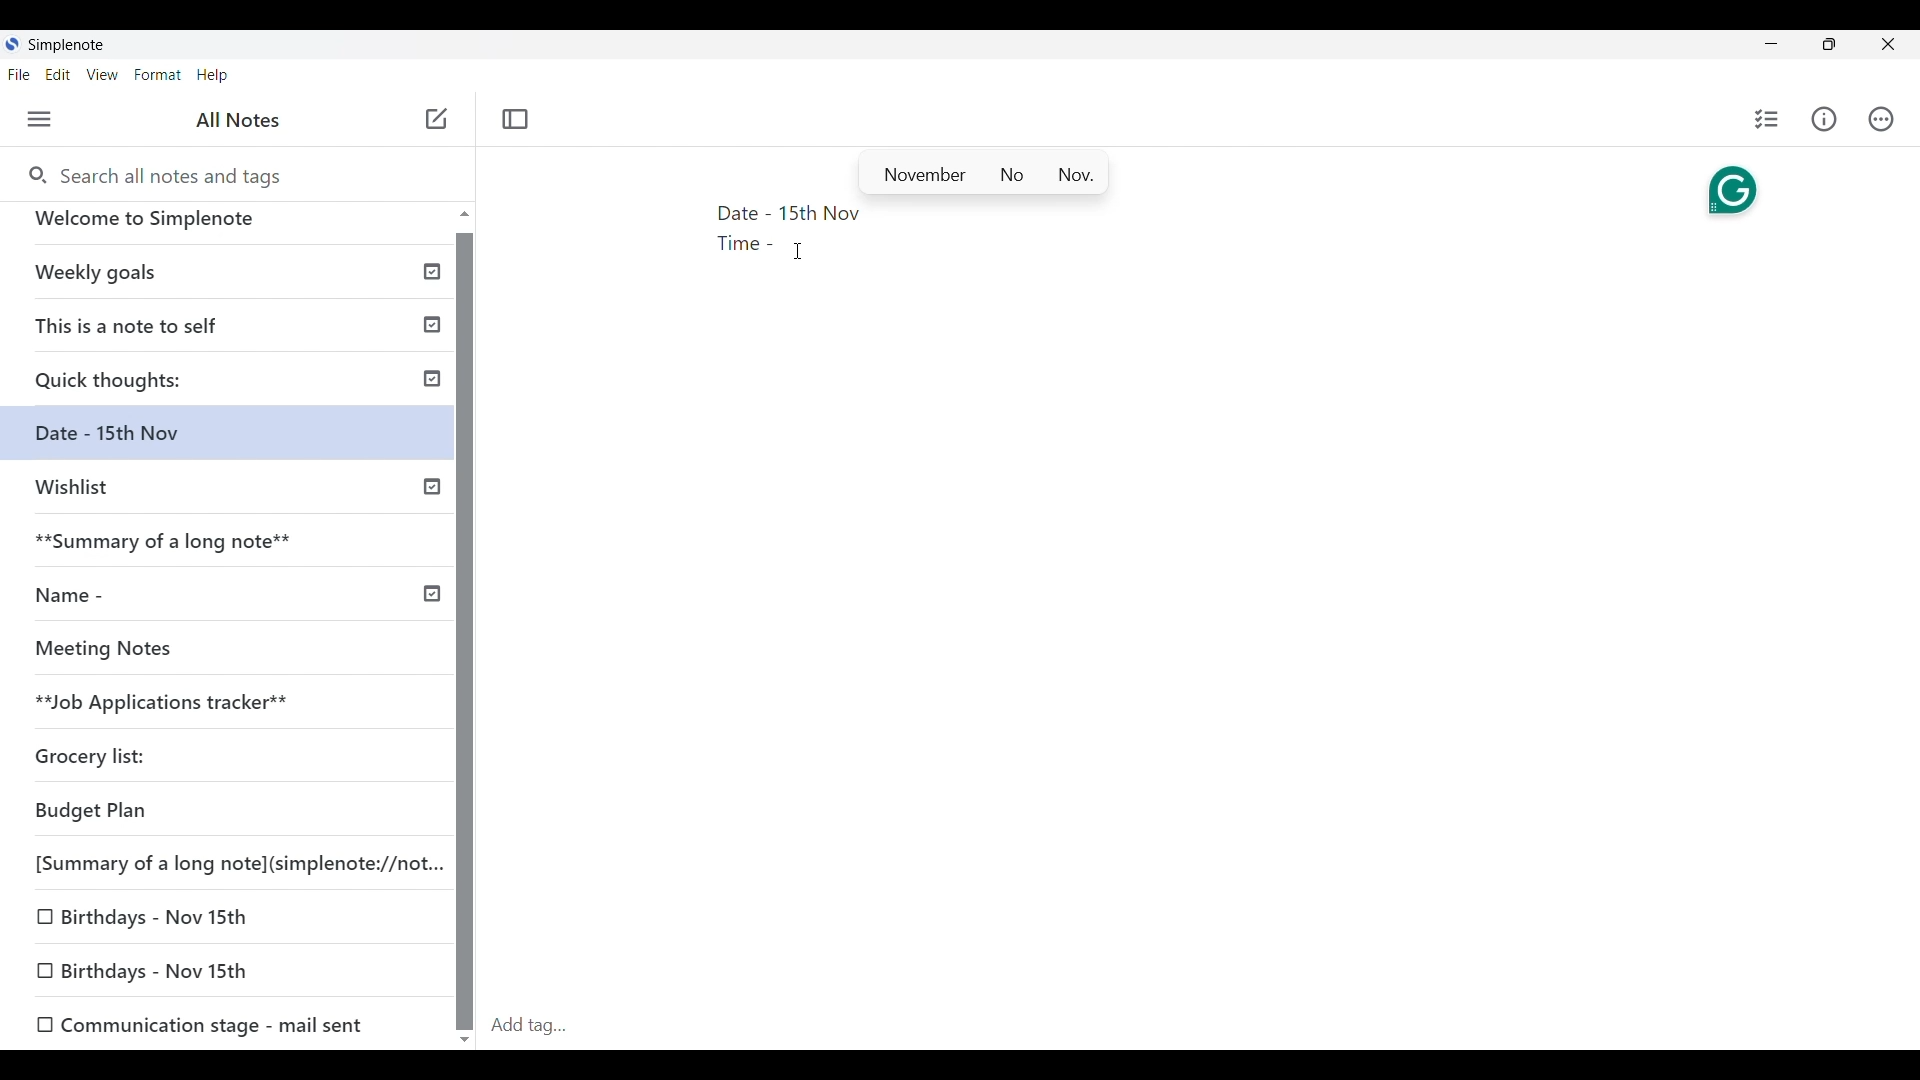  I want to click on Unpublished note, so click(233, 496).